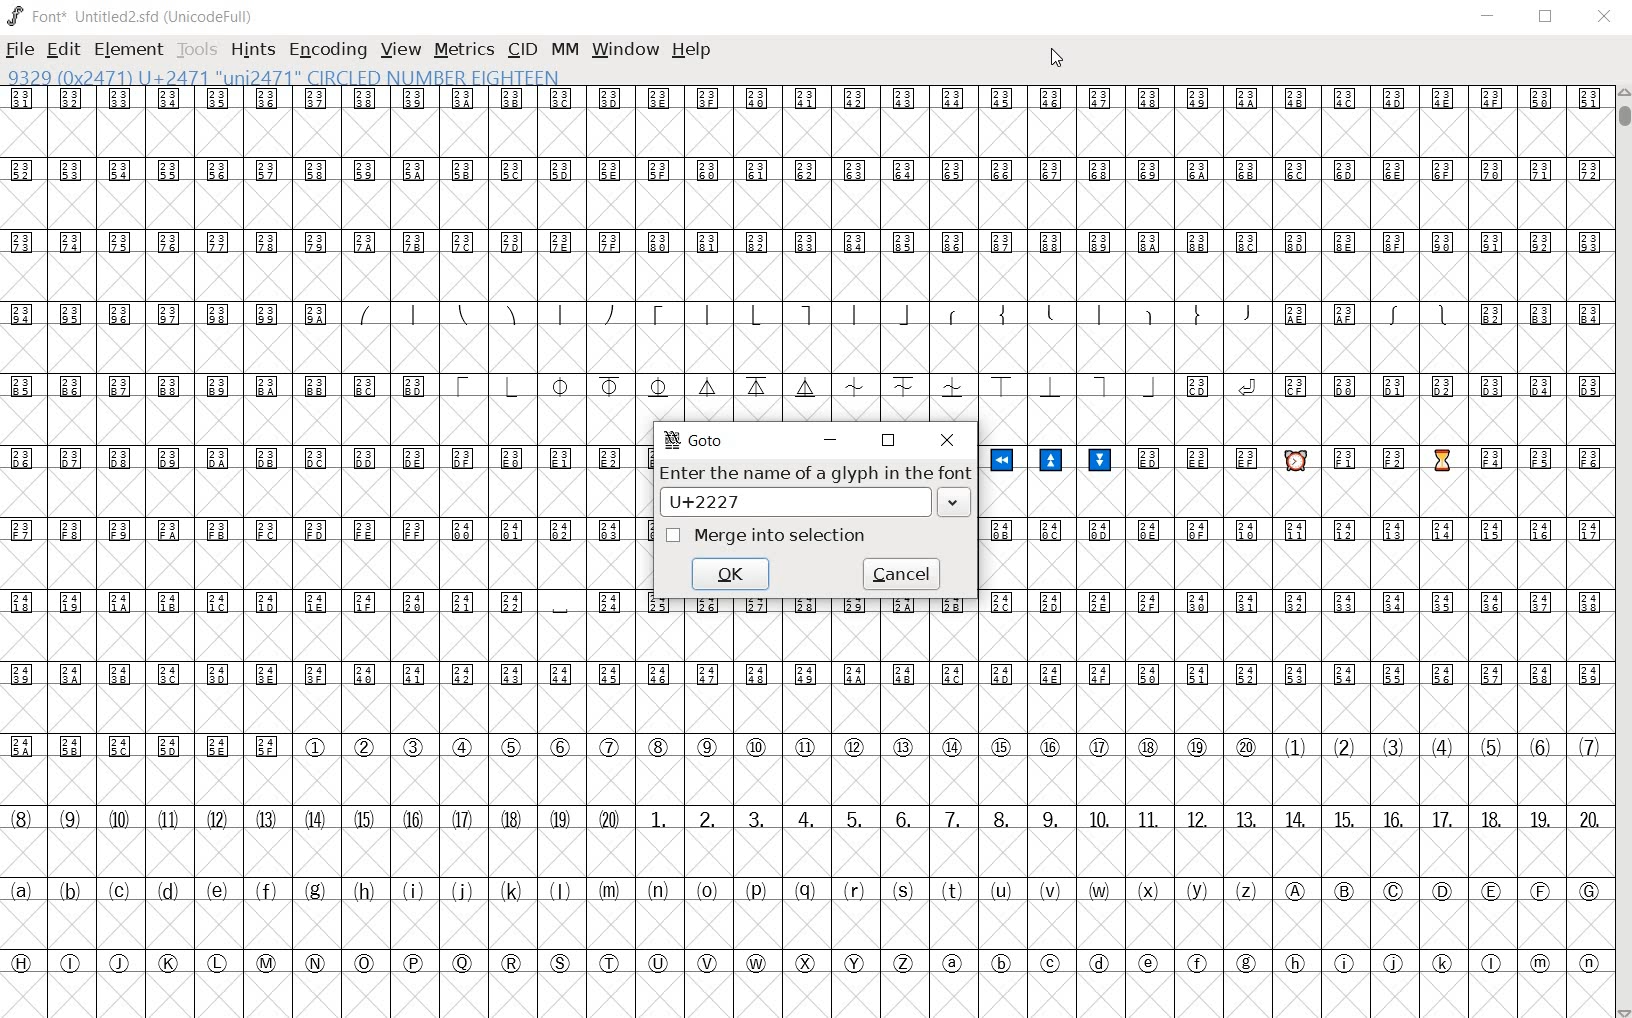 This screenshot has width=1632, height=1018. I want to click on font* Untitled2.sfd (UnicodeFull), so click(133, 17).